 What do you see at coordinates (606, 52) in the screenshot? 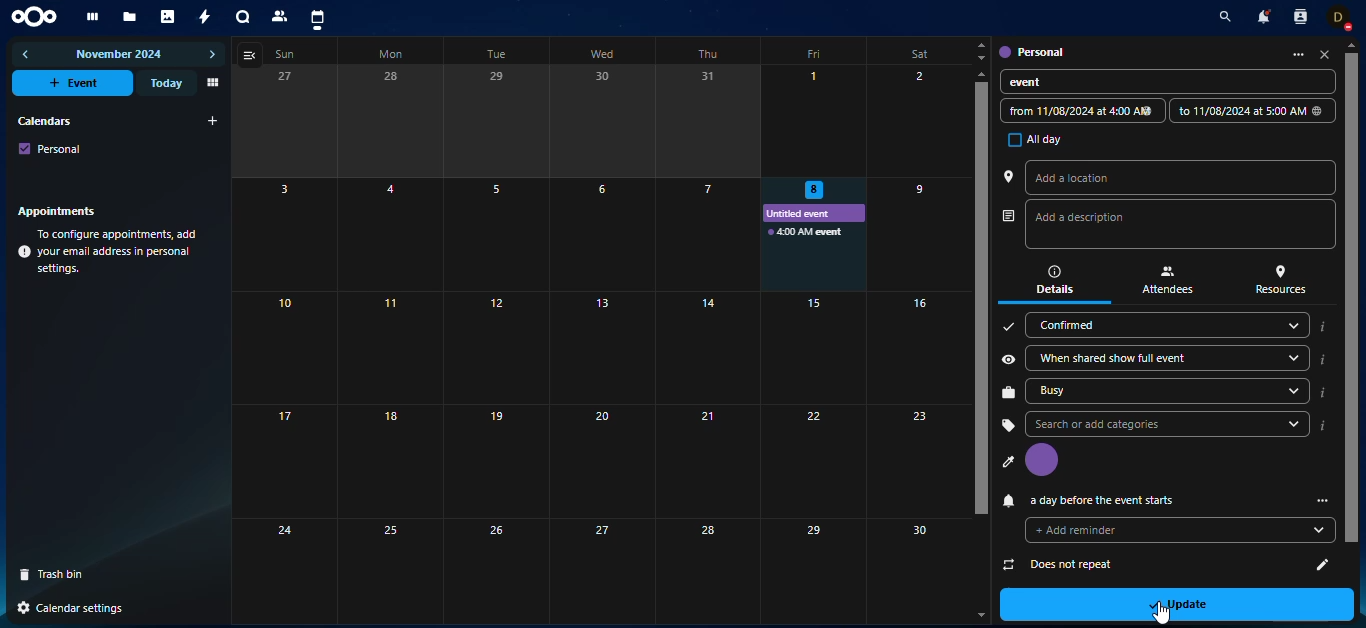
I see `wed` at bounding box center [606, 52].